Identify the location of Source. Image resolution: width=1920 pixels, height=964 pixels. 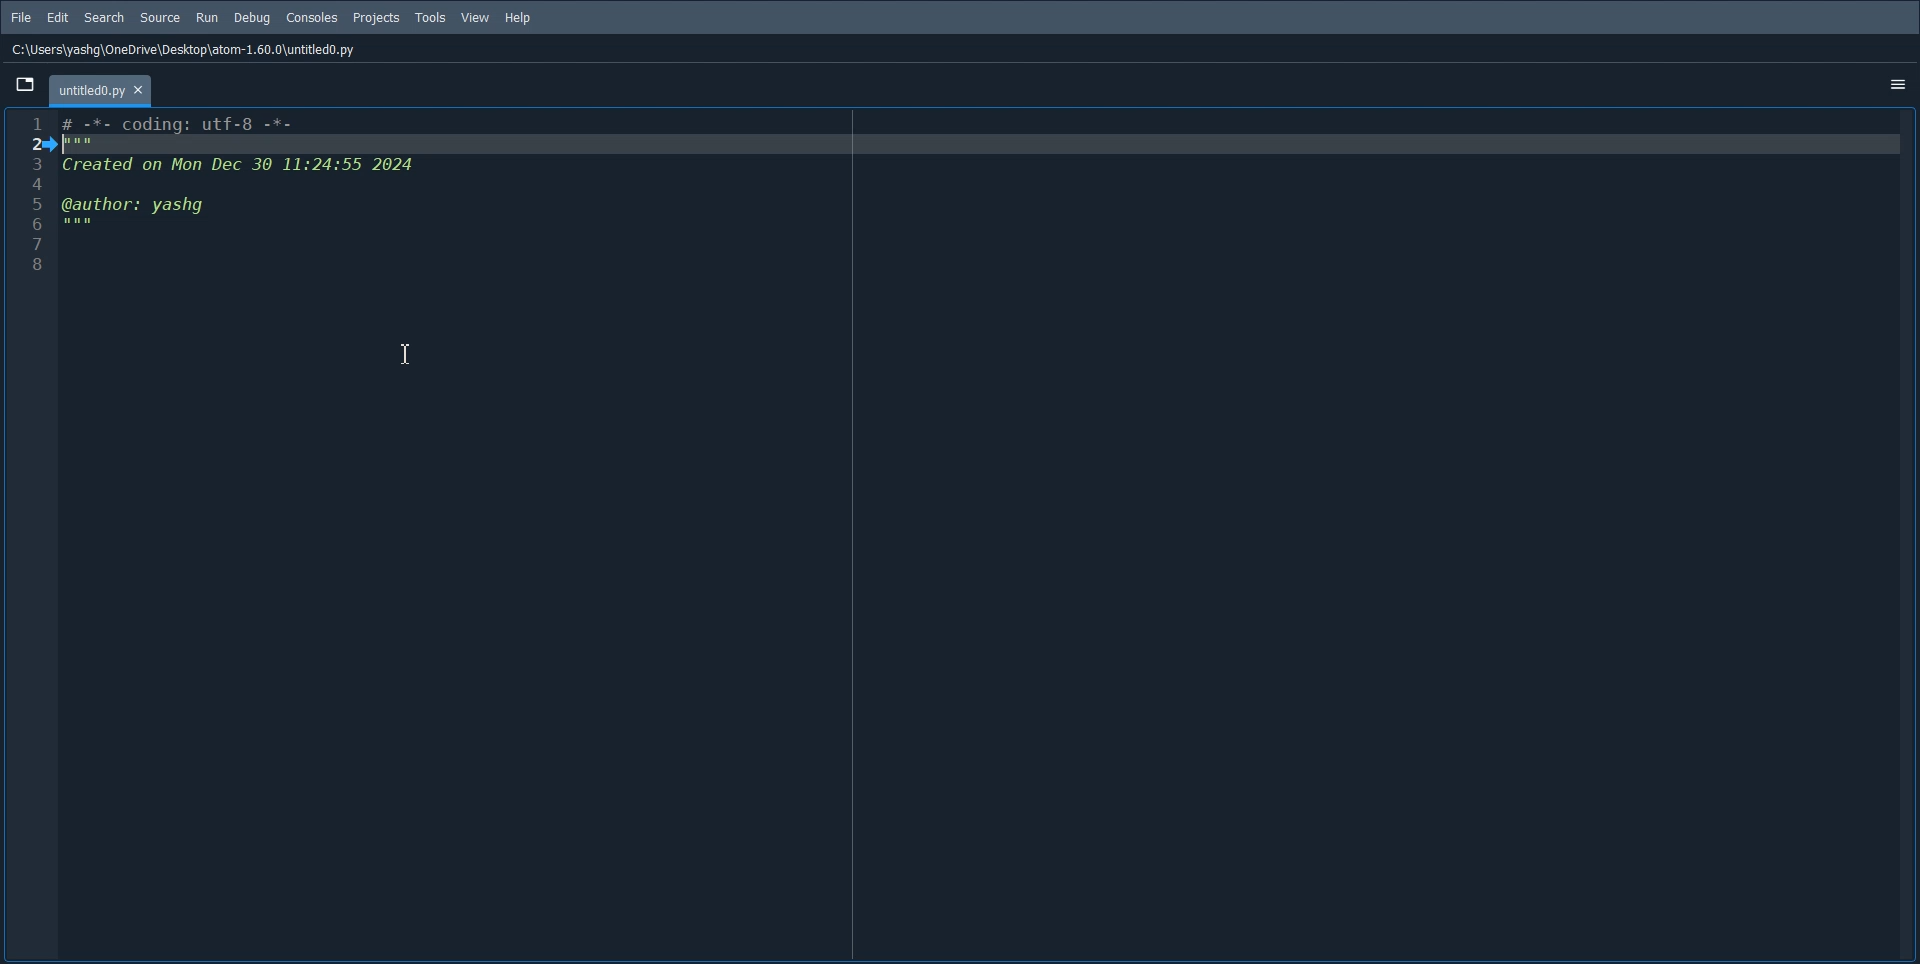
(160, 17).